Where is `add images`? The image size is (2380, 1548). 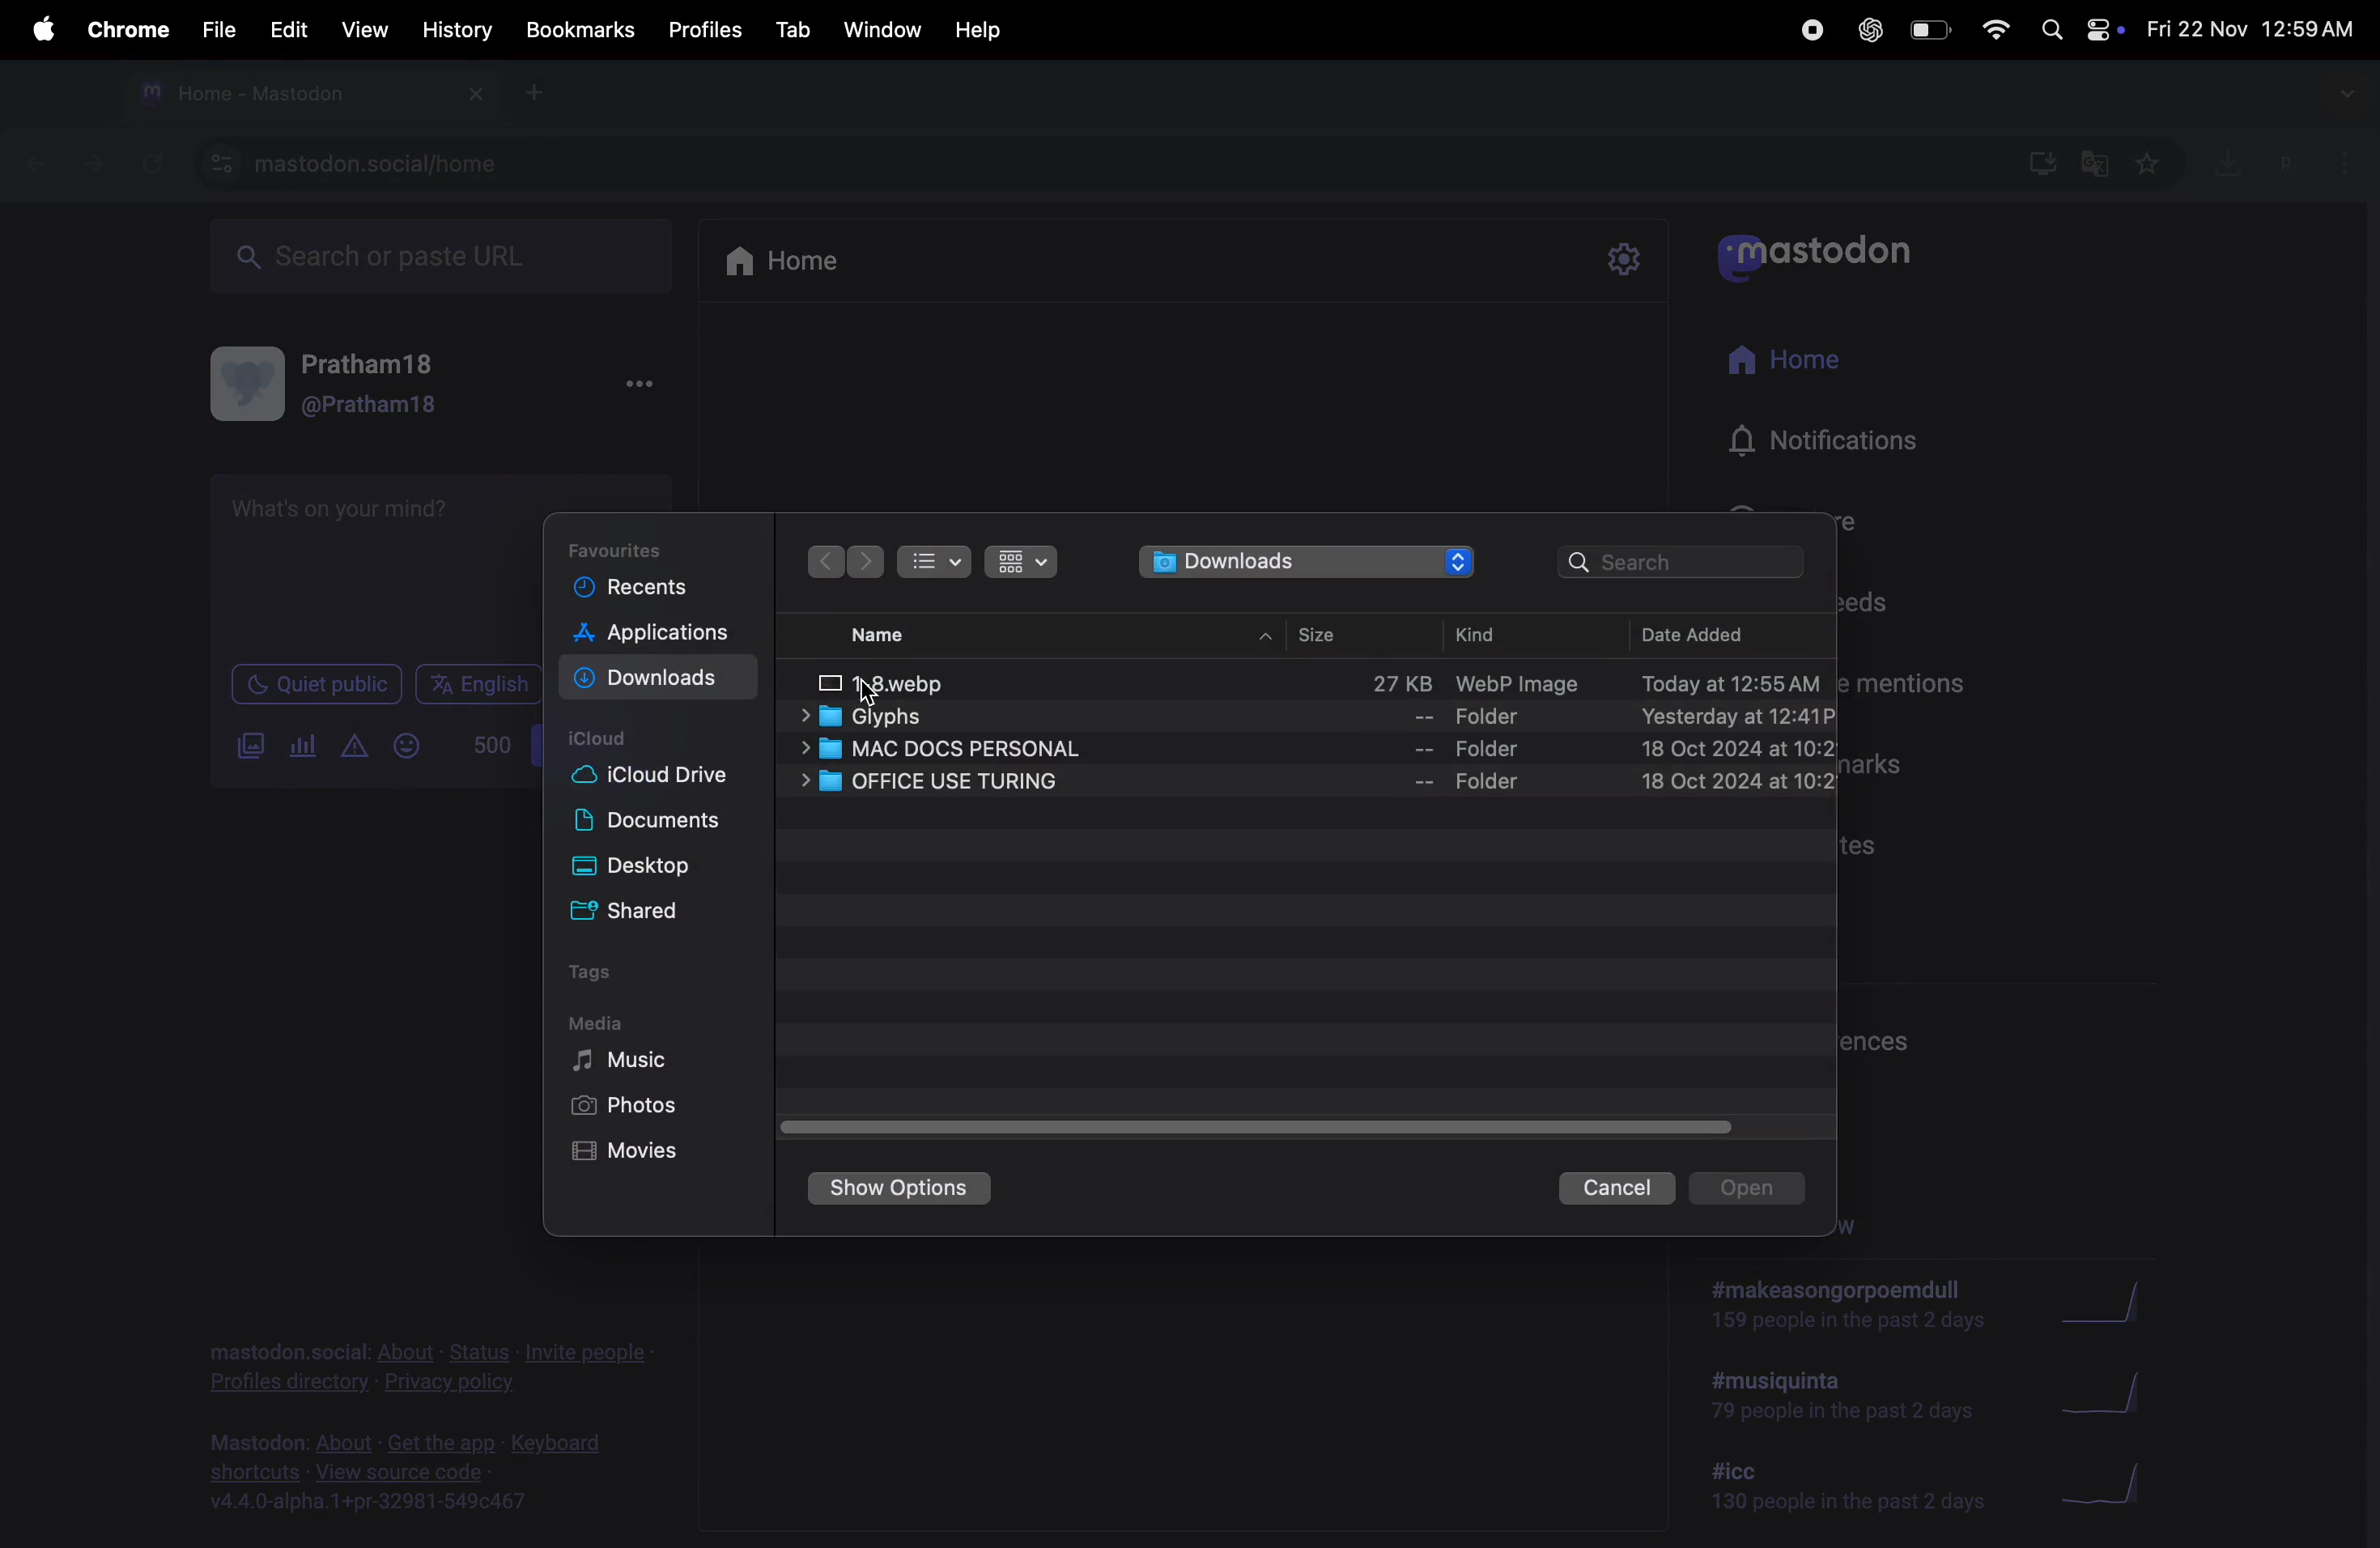 add images is located at coordinates (252, 751).